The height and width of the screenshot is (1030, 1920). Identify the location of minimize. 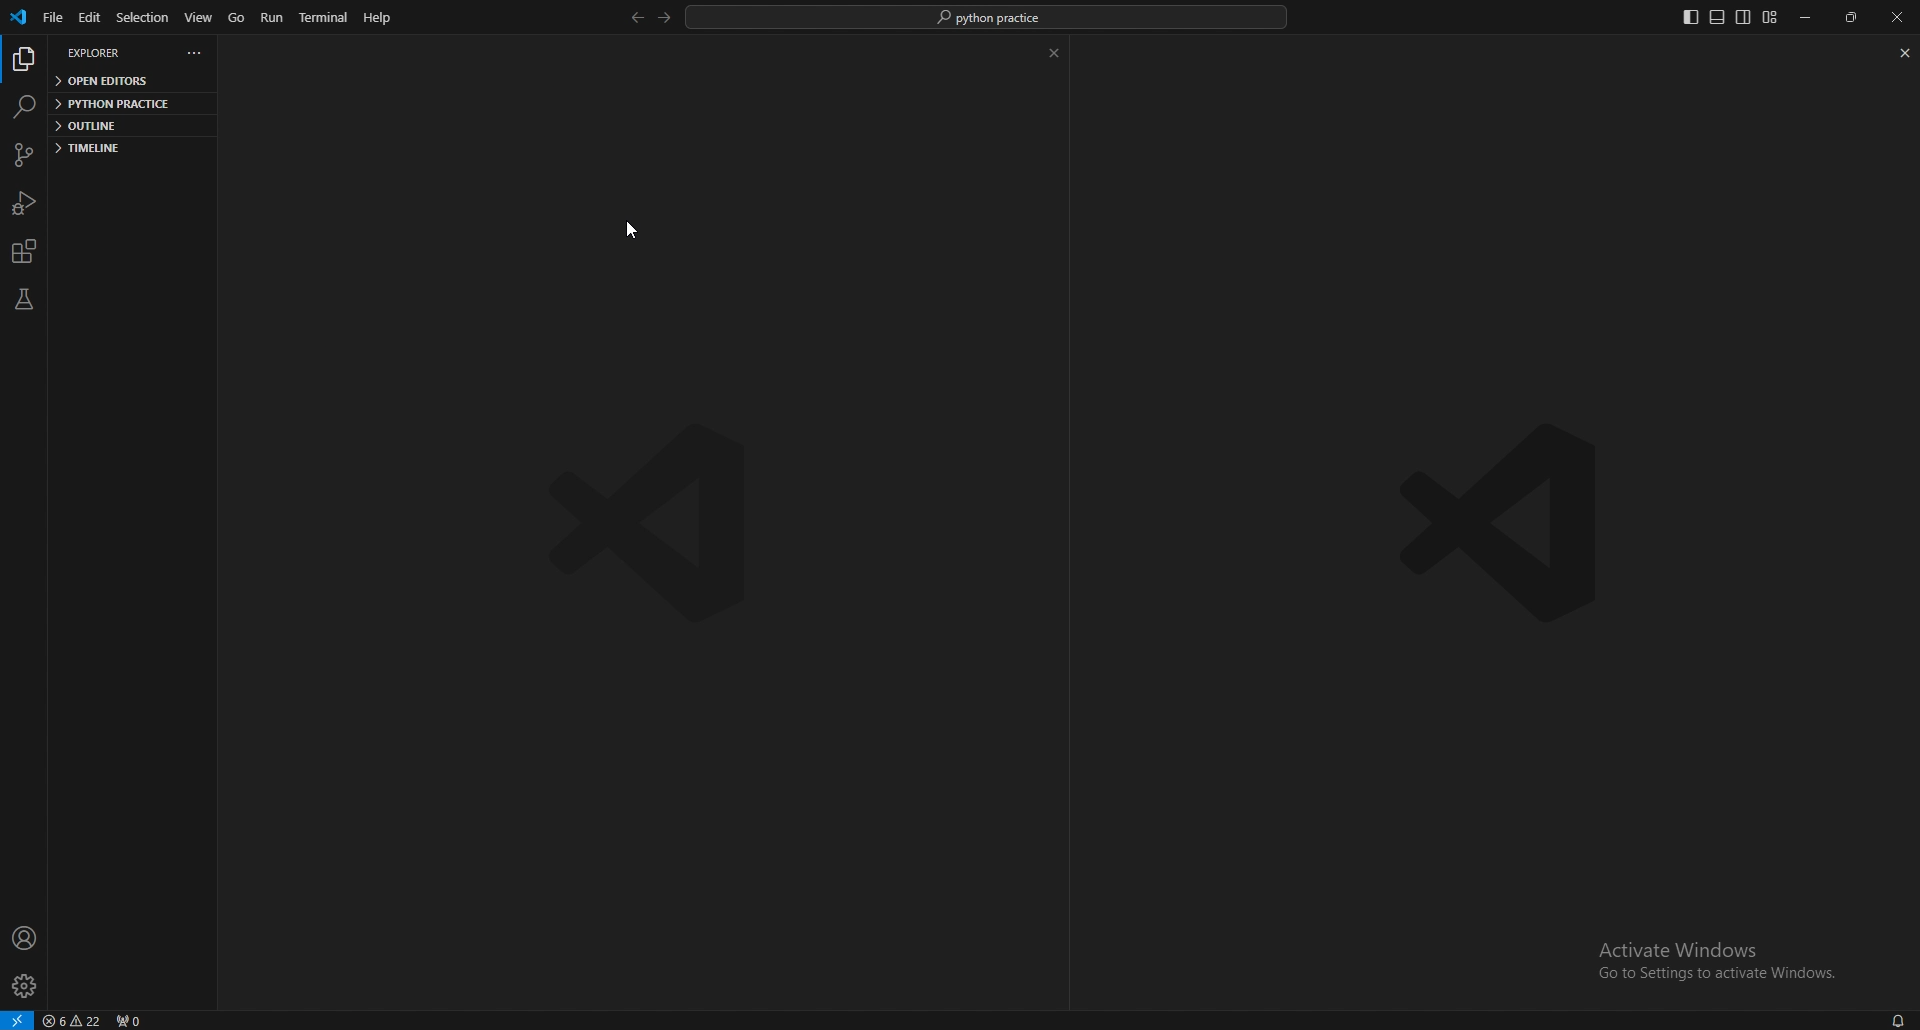
(1807, 17).